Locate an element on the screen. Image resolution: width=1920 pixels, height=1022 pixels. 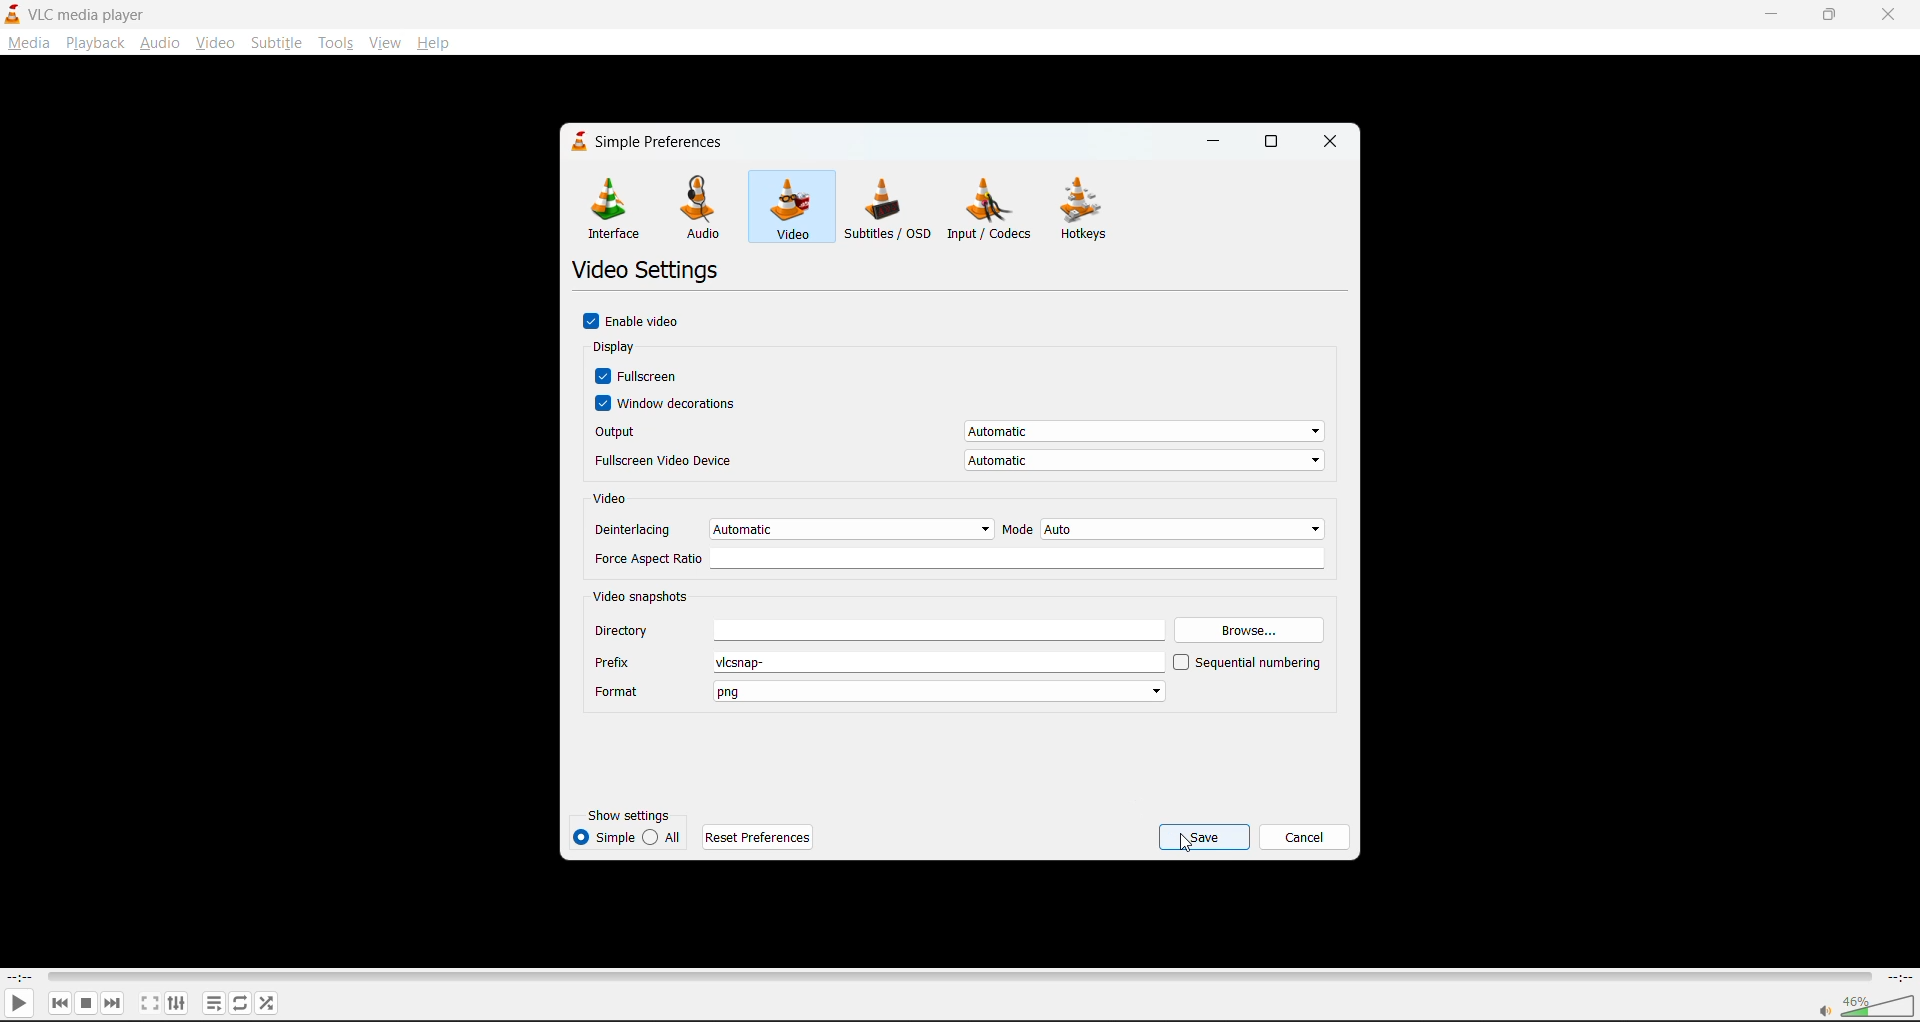
window decorations is located at coordinates (674, 403).